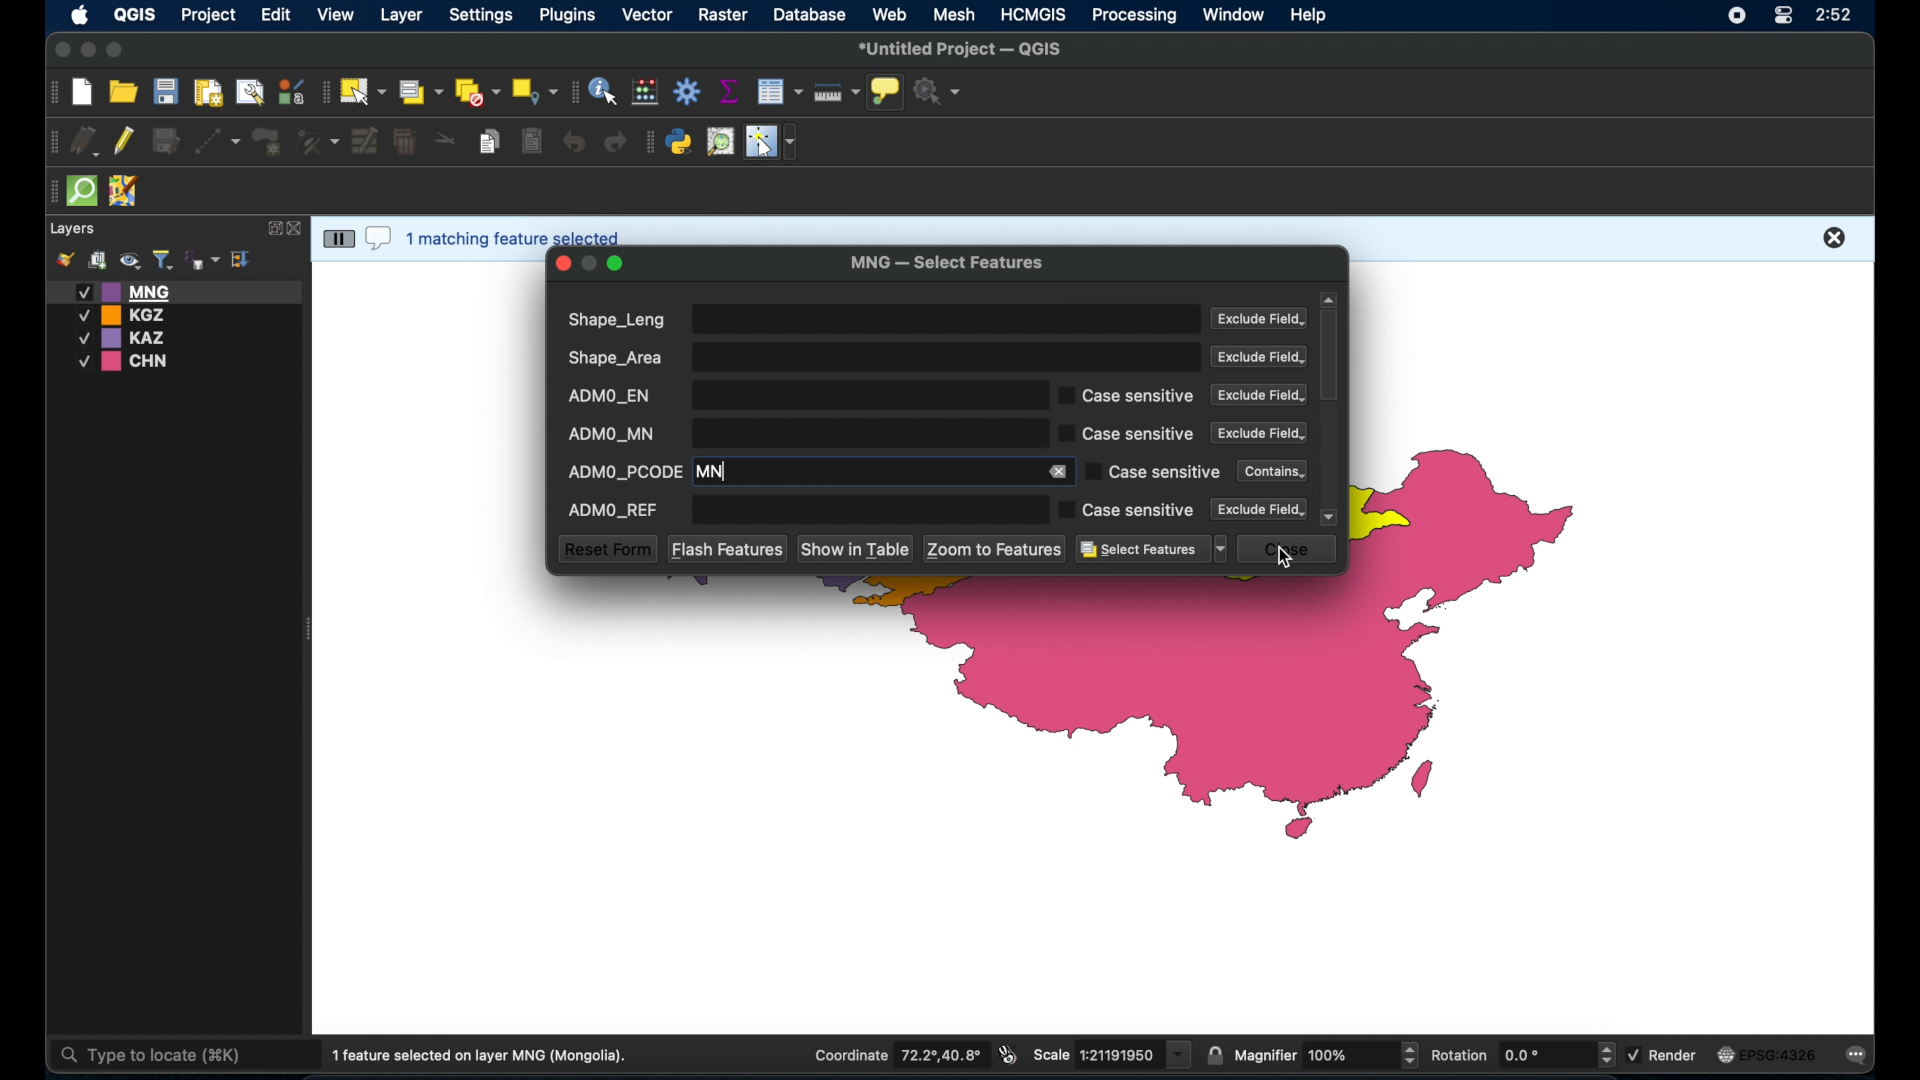 Image resolution: width=1920 pixels, height=1080 pixels. I want to click on contains, so click(1267, 470).